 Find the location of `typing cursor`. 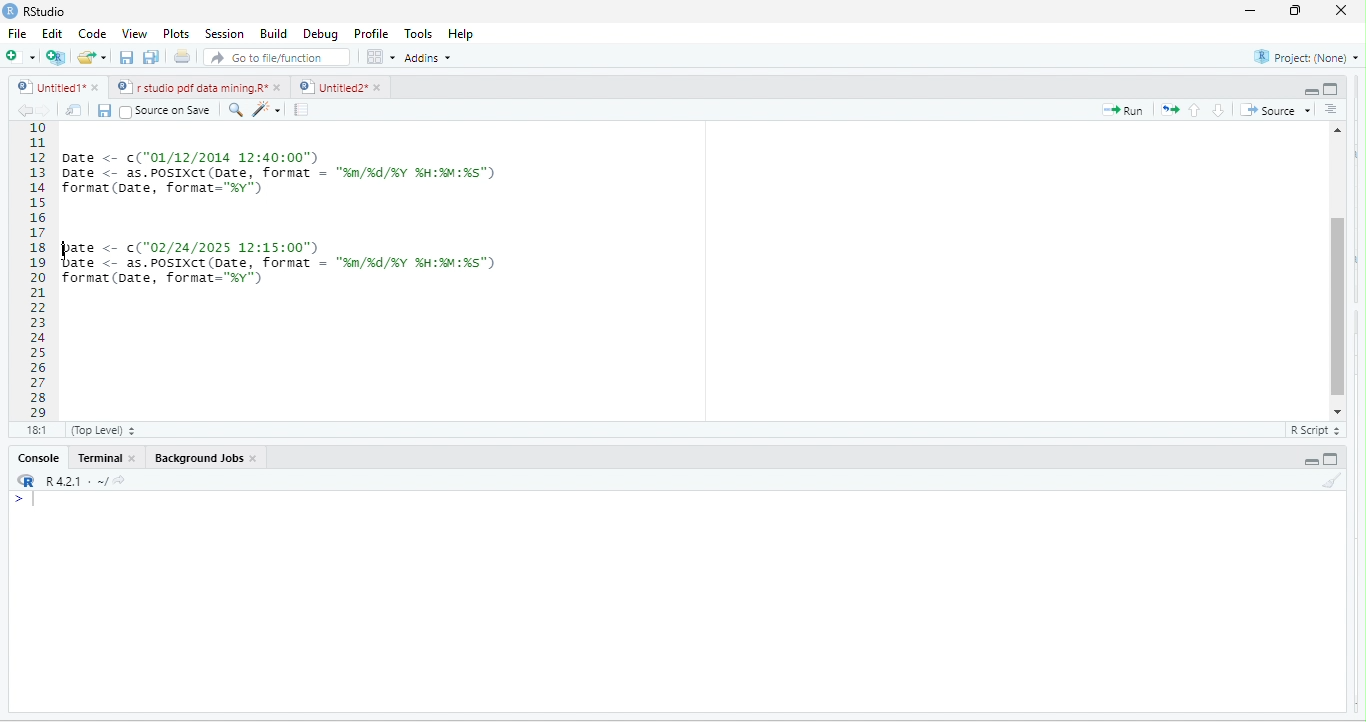

typing cursor is located at coordinates (65, 251).